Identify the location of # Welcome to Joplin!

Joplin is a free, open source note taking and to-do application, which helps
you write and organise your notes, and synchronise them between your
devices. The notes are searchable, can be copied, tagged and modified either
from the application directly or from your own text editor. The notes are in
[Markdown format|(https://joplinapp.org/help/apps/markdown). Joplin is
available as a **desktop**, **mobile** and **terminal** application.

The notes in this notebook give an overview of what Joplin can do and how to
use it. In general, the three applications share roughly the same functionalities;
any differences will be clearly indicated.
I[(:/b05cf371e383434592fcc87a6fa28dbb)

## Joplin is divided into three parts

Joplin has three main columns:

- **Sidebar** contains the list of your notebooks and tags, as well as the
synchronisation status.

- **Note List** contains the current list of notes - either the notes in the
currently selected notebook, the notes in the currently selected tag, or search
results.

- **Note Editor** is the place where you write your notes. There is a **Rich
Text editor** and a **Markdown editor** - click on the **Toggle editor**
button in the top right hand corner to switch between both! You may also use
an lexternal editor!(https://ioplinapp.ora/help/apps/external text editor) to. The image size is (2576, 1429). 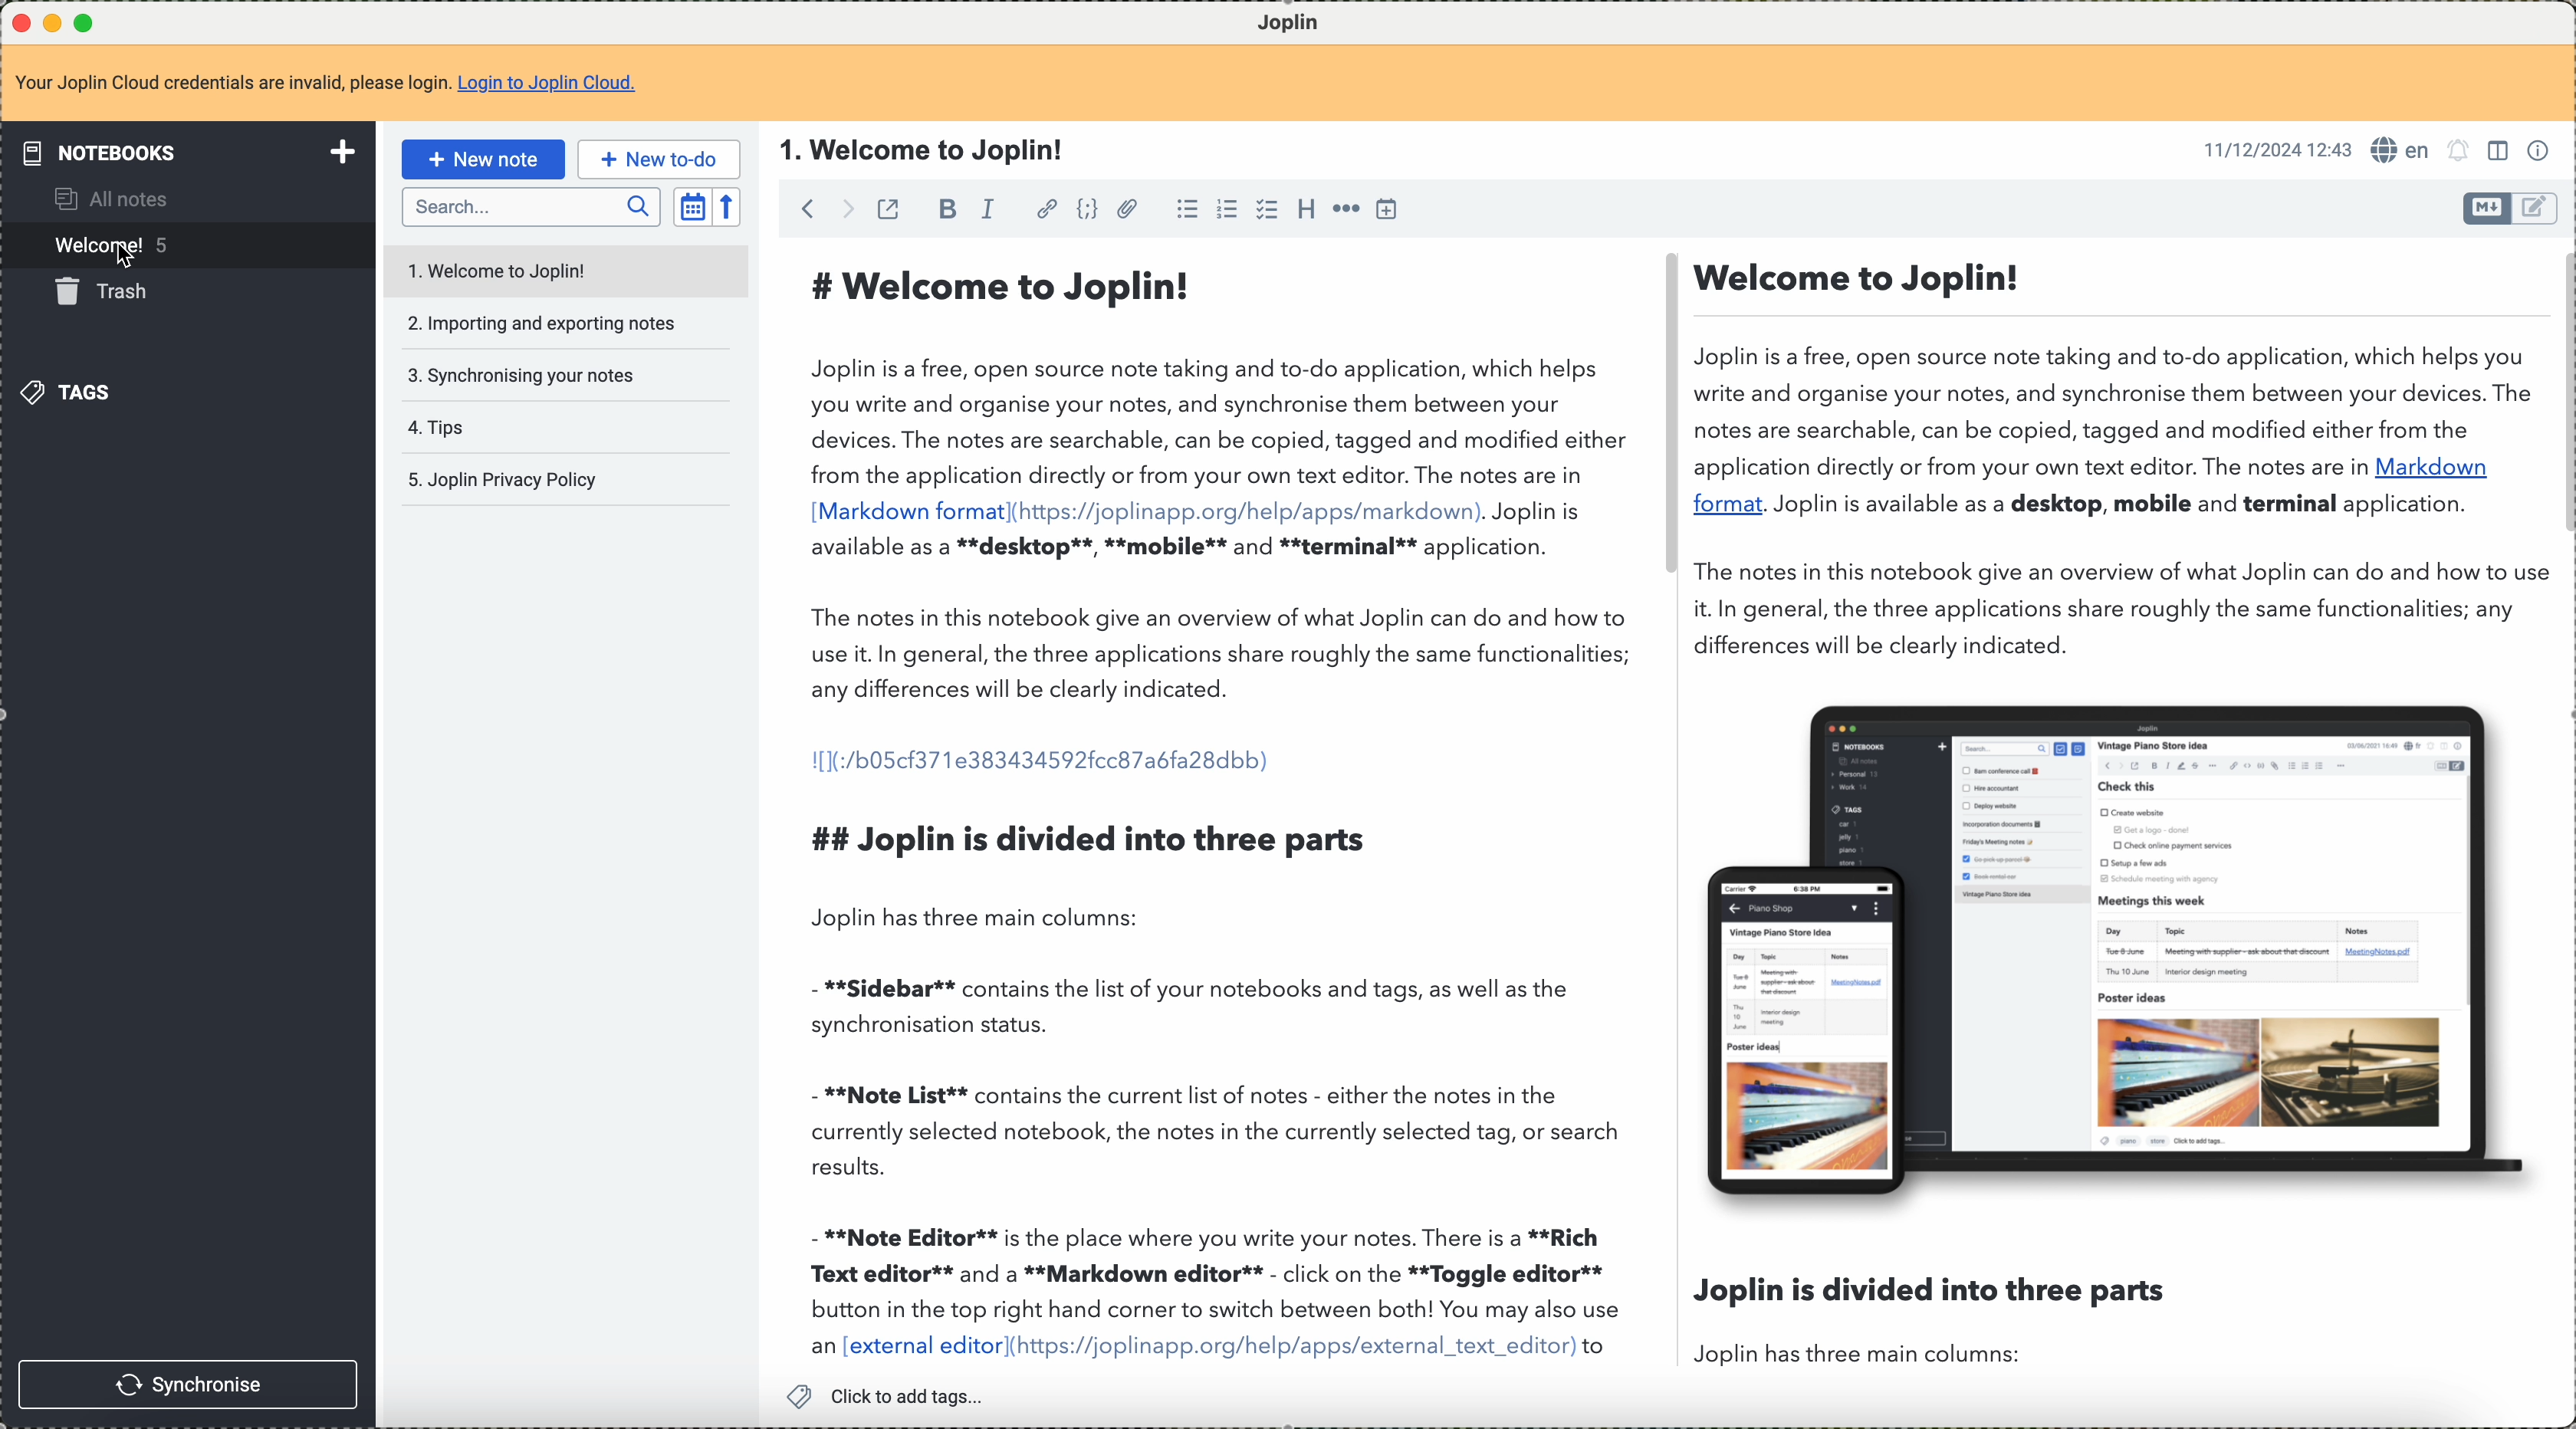
(1217, 801).